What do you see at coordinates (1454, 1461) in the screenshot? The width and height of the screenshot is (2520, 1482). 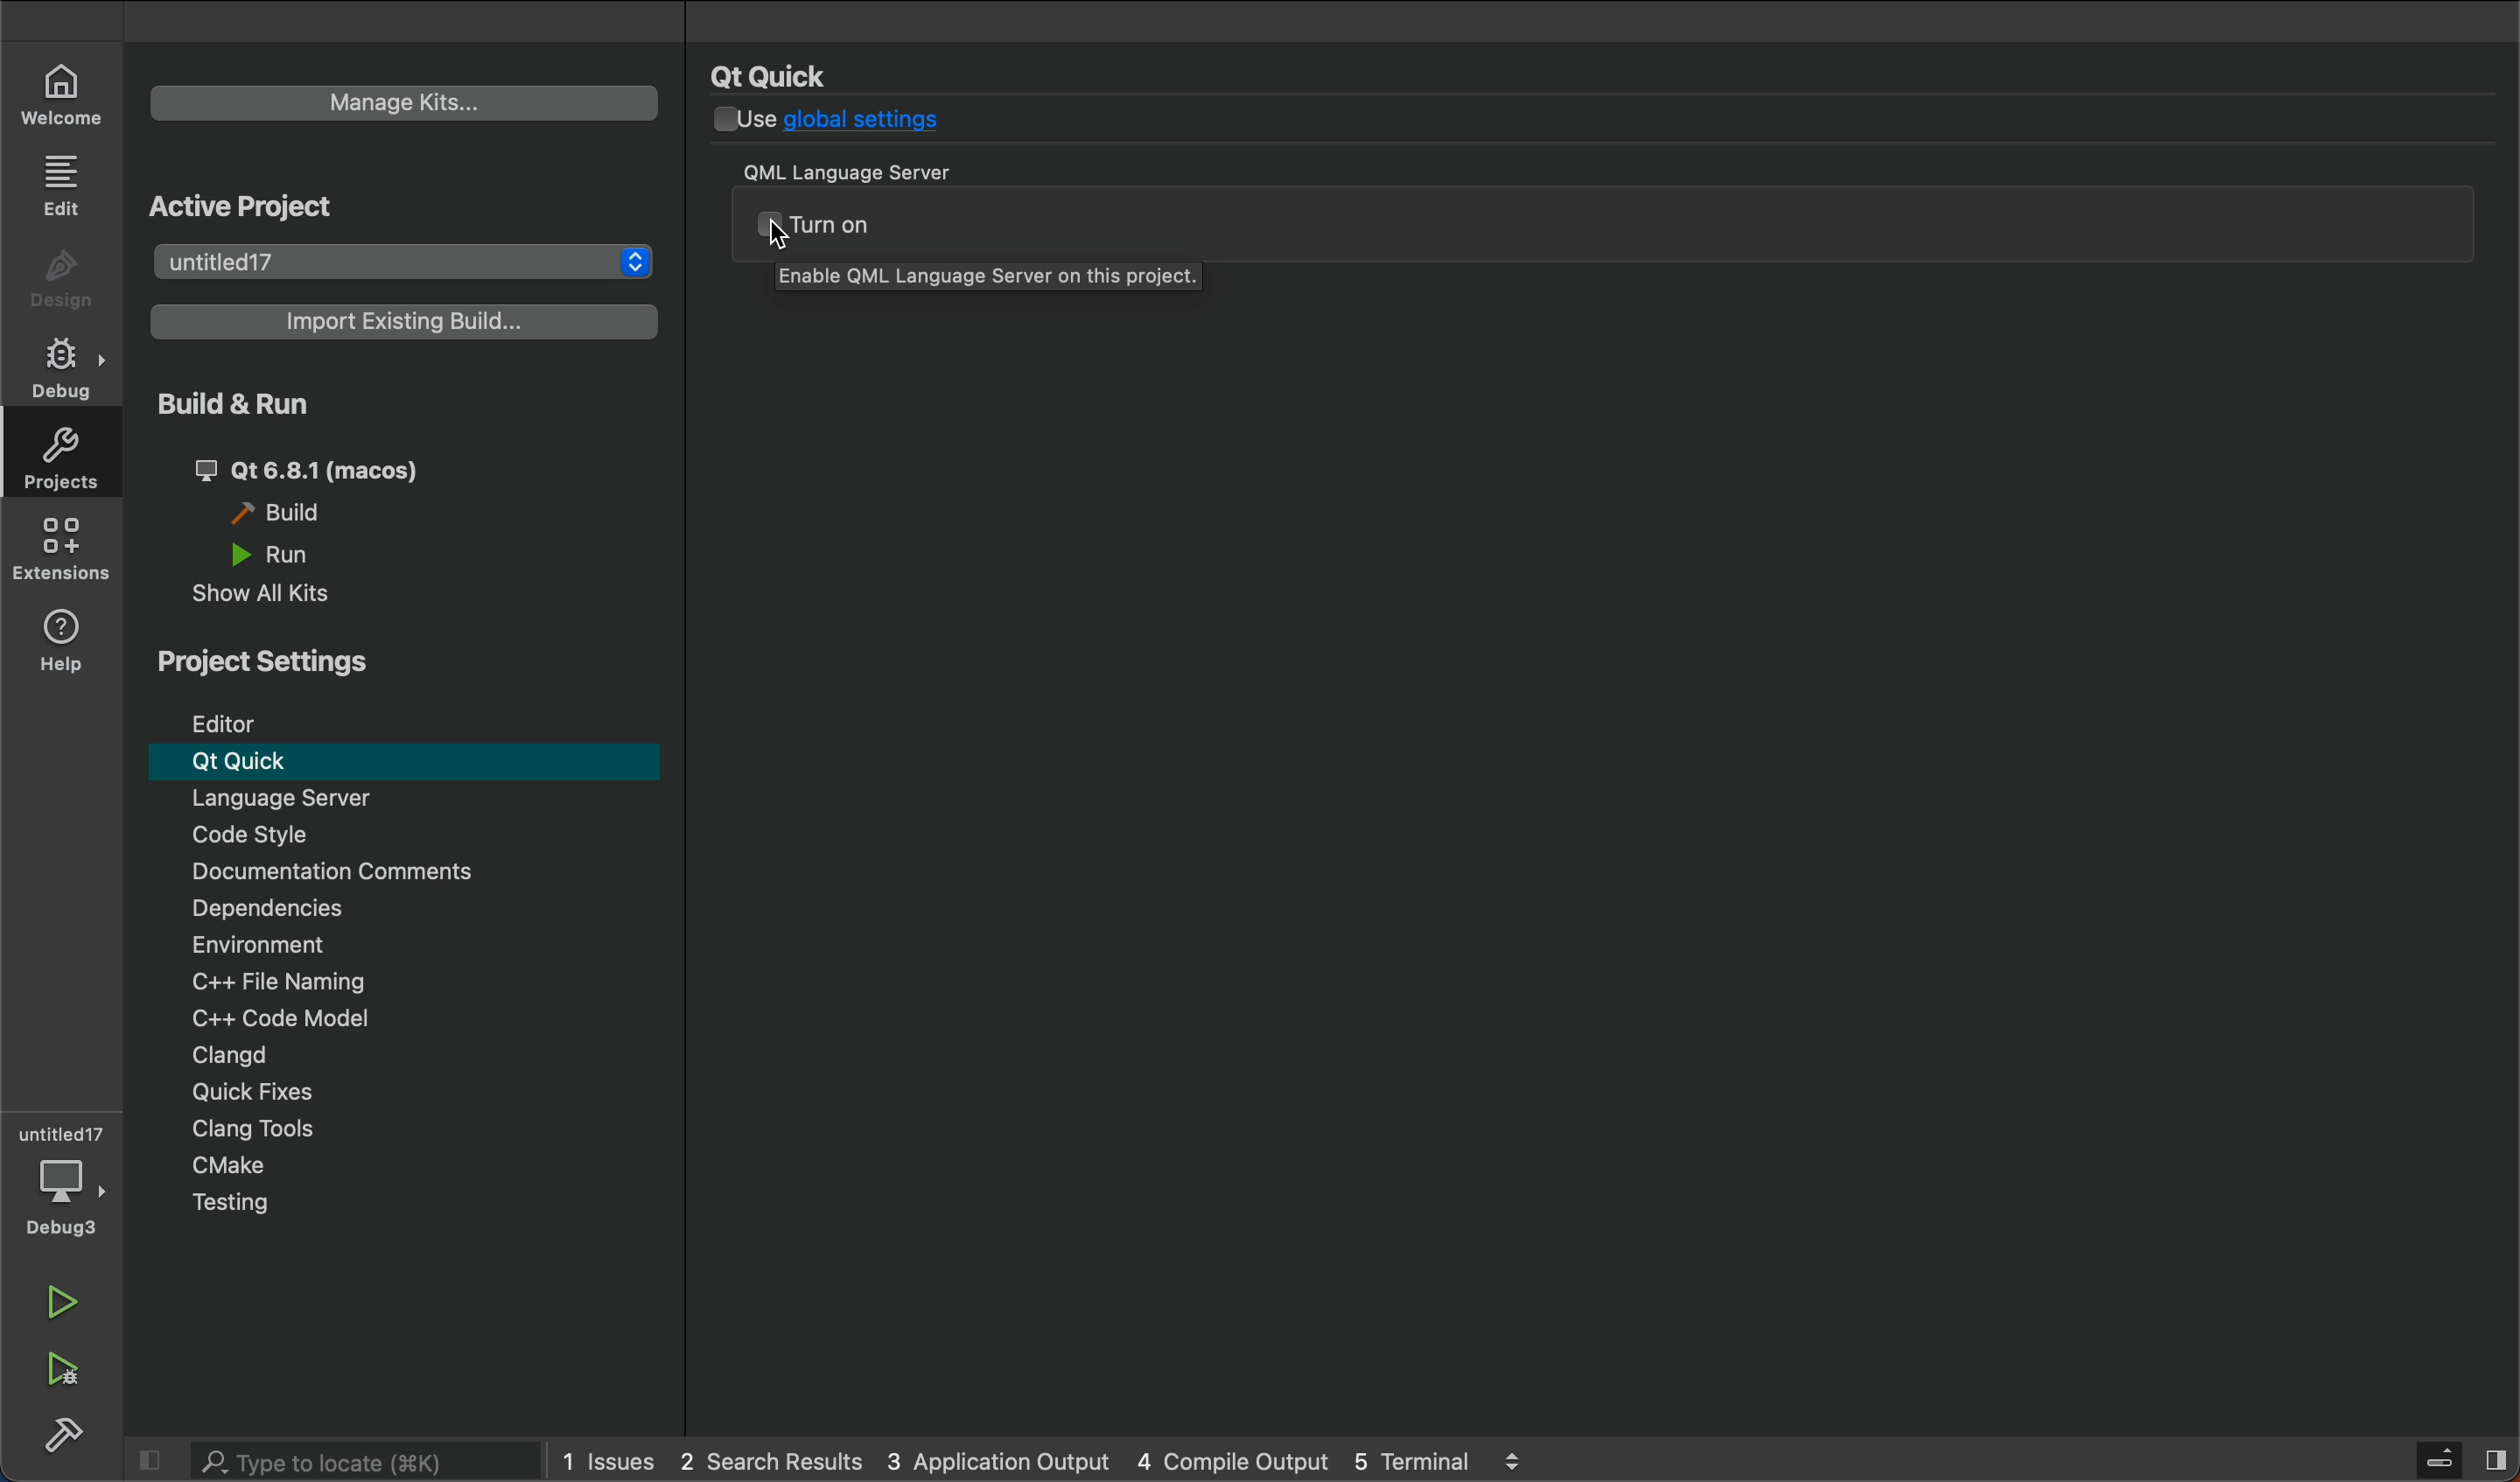 I see `terminal` at bounding box center [1454, 1461].